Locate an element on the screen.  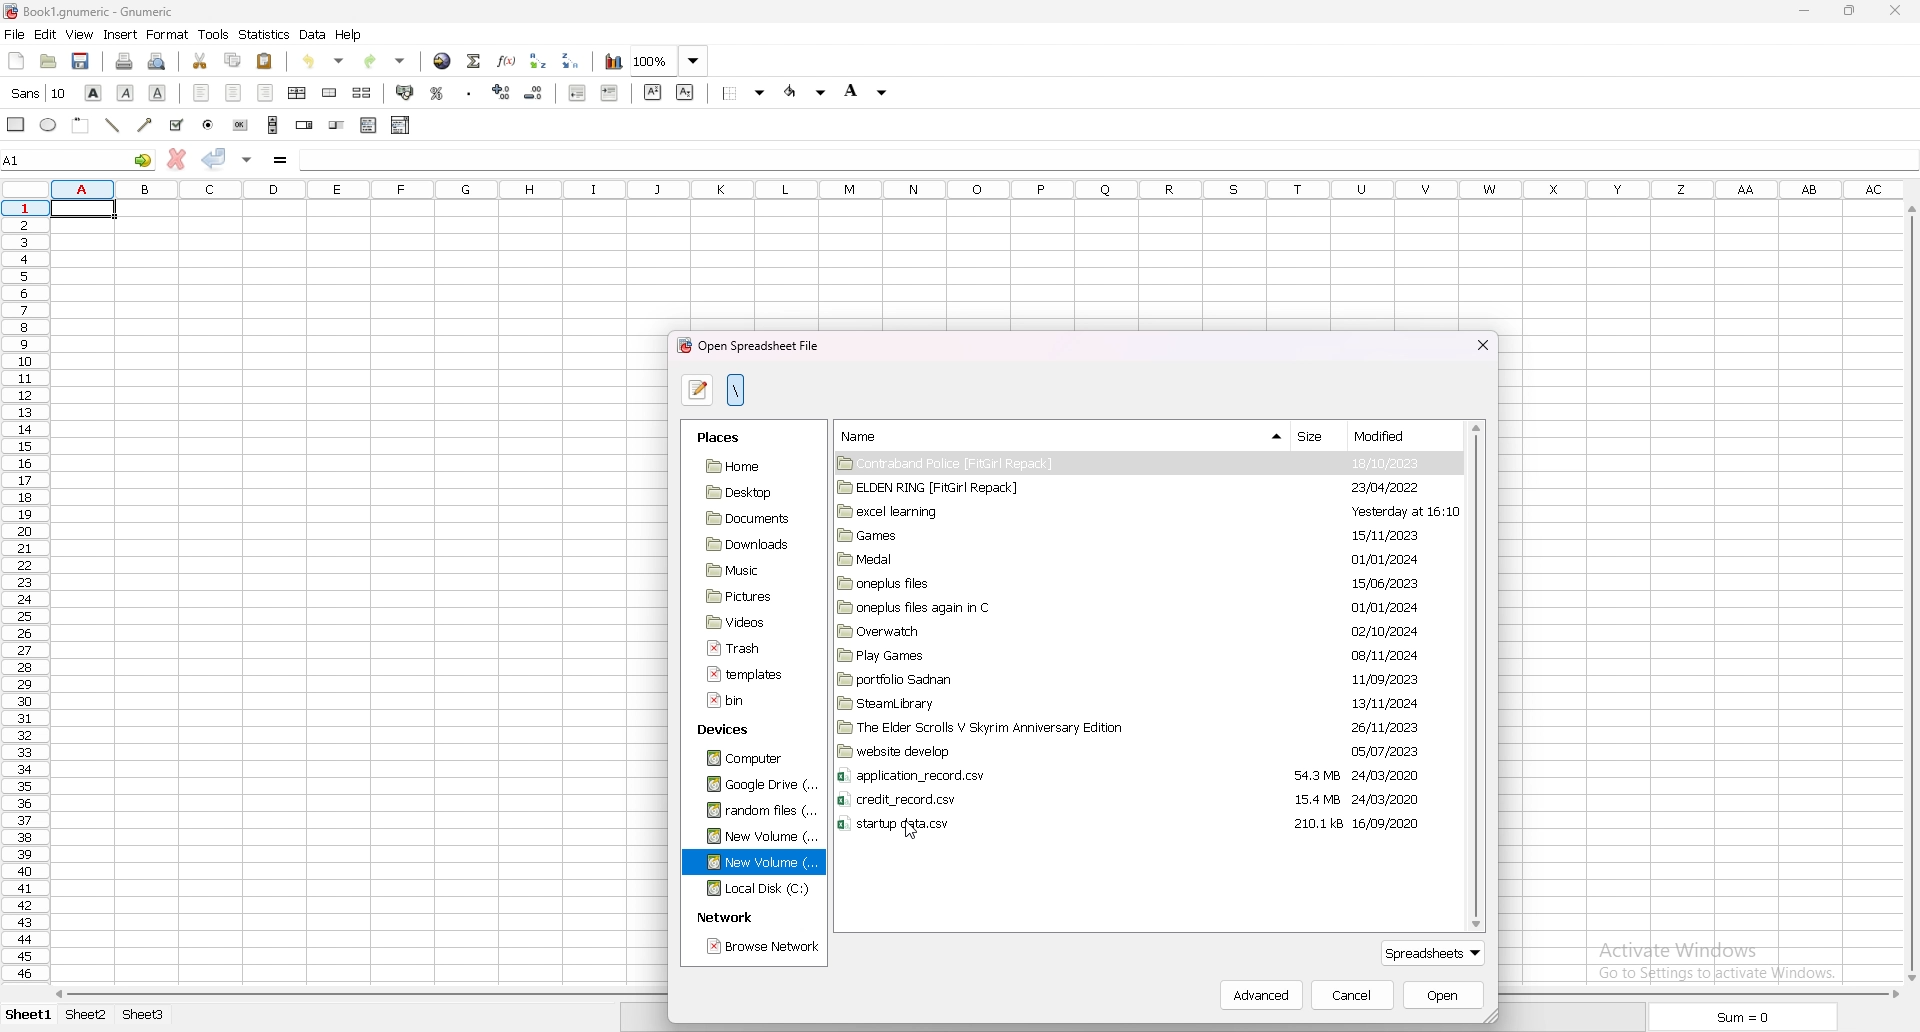
folder is located at coordinates (755, 862).